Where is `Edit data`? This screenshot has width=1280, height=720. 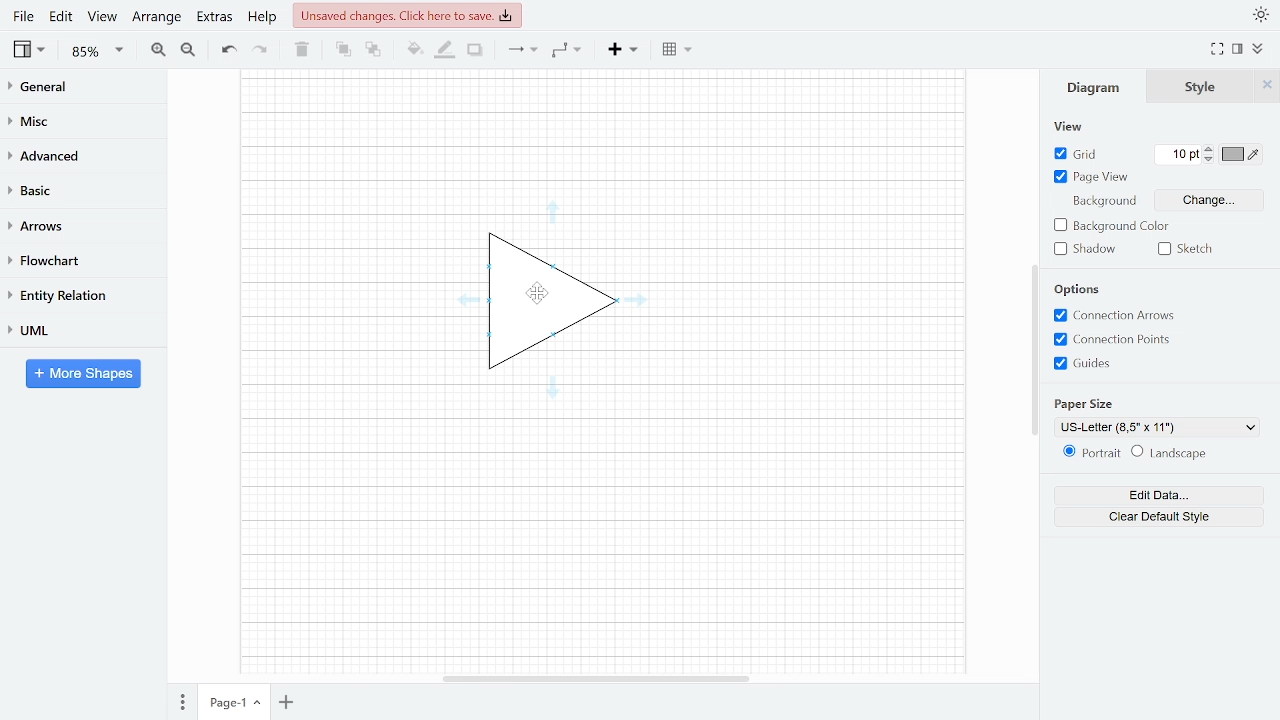
Edit data is located at coordinates (1160, 495).